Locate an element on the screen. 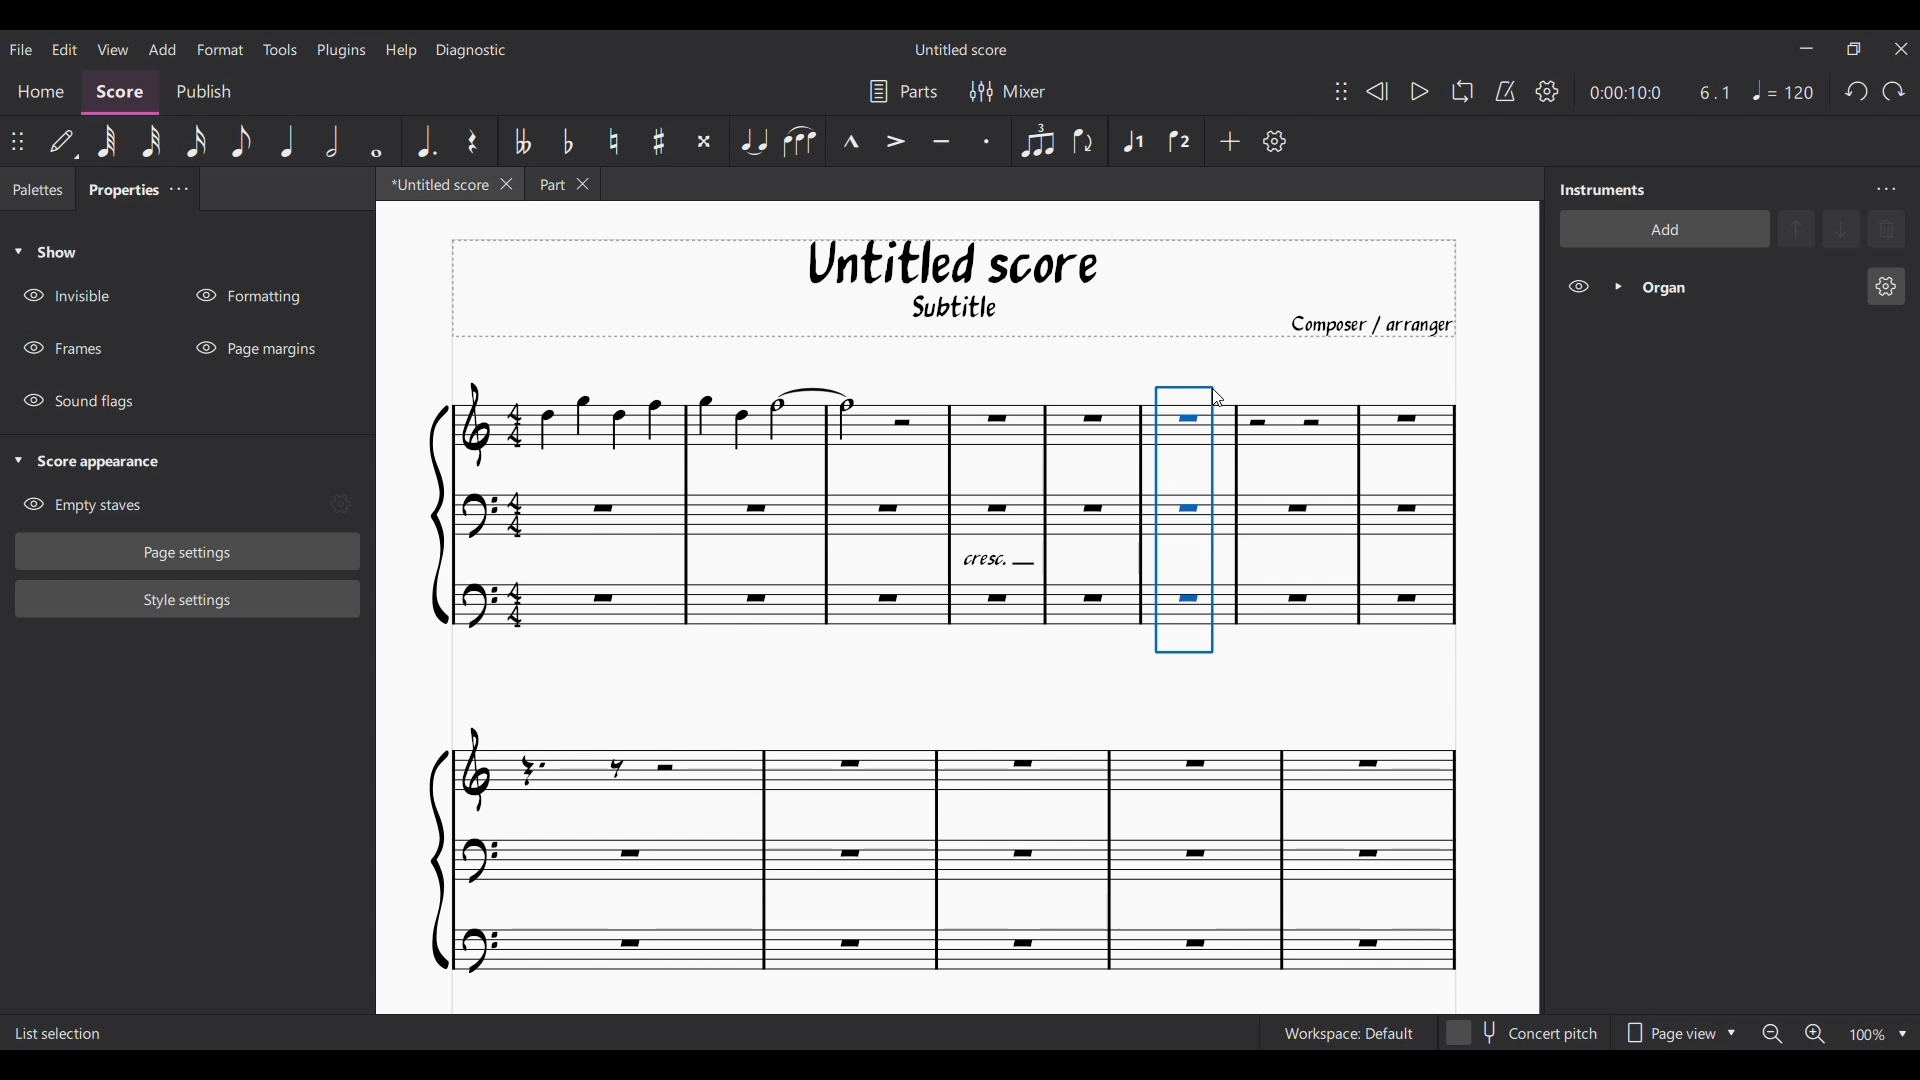 The width and height of the screenshot is (1920, 1080). Default is located at coordinates (63, 141).